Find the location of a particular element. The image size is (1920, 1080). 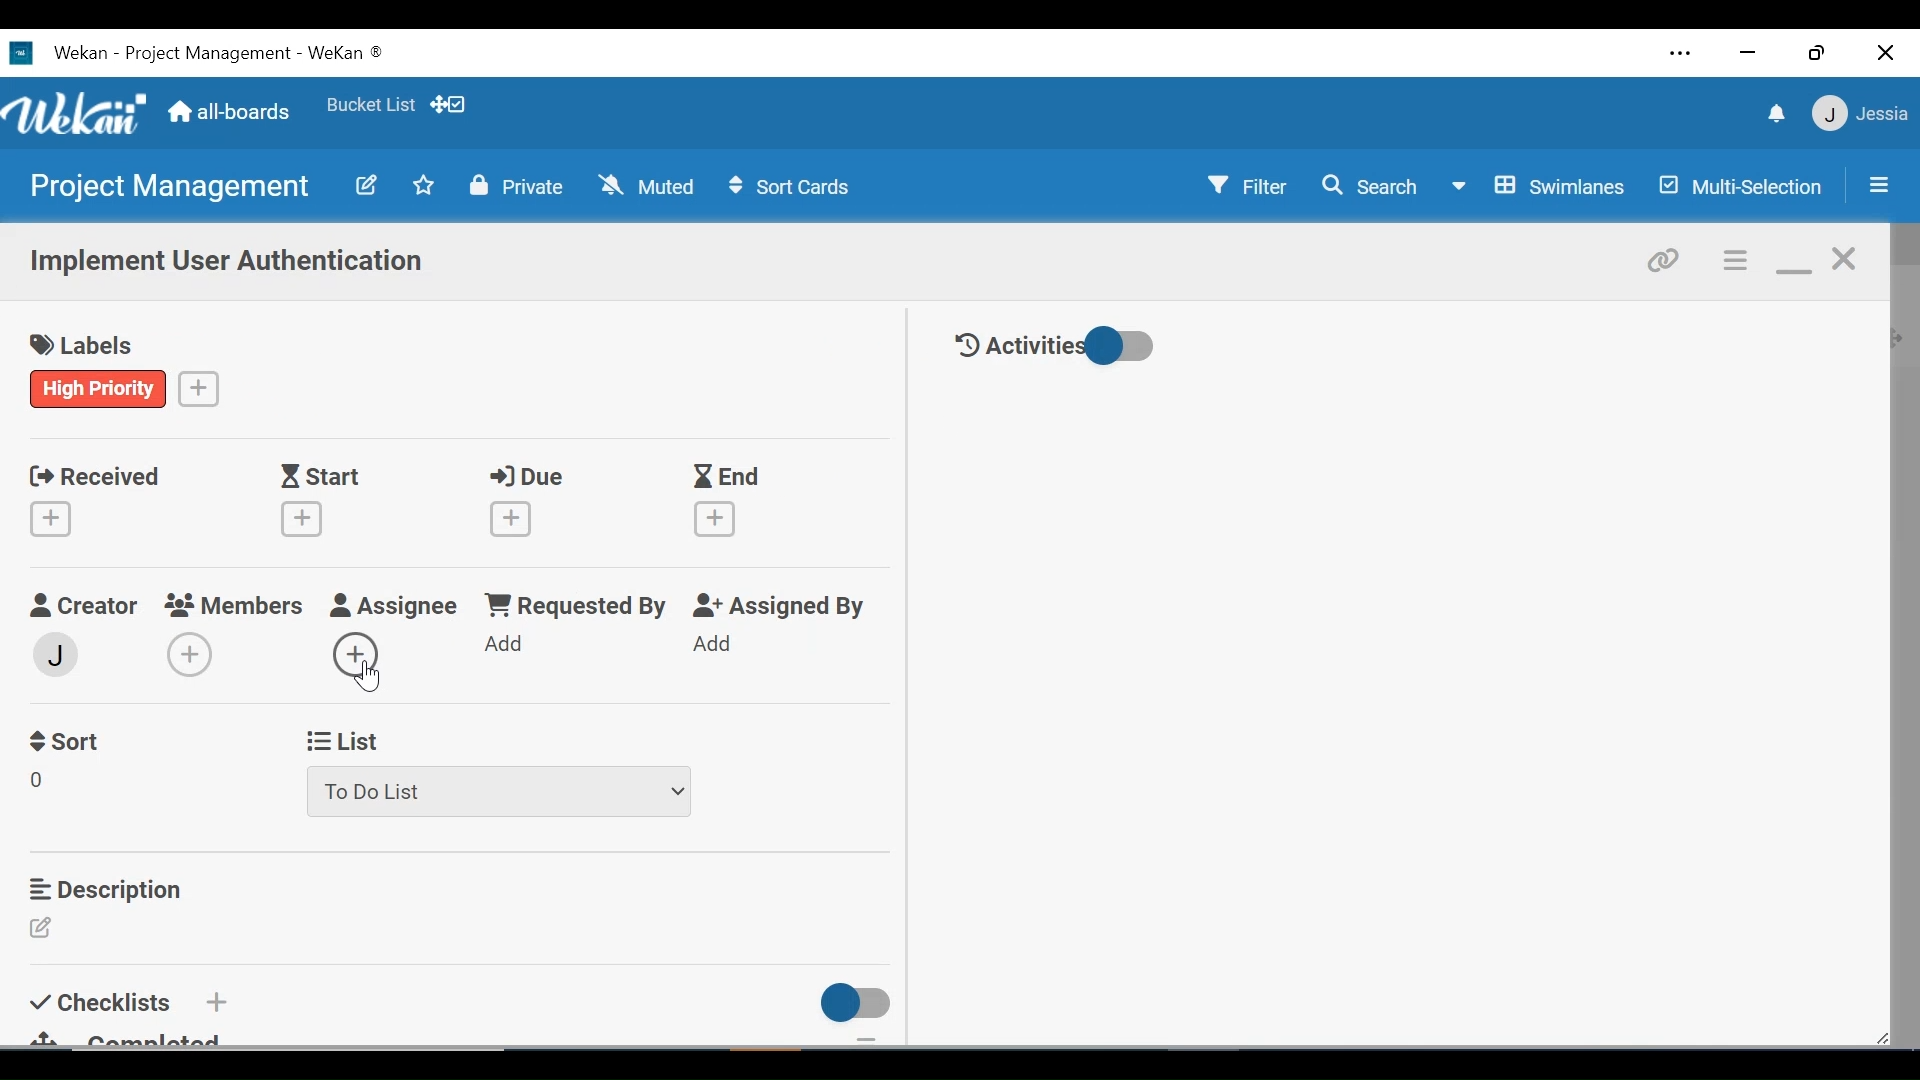

Favorites is located at coordinates (424, 184).